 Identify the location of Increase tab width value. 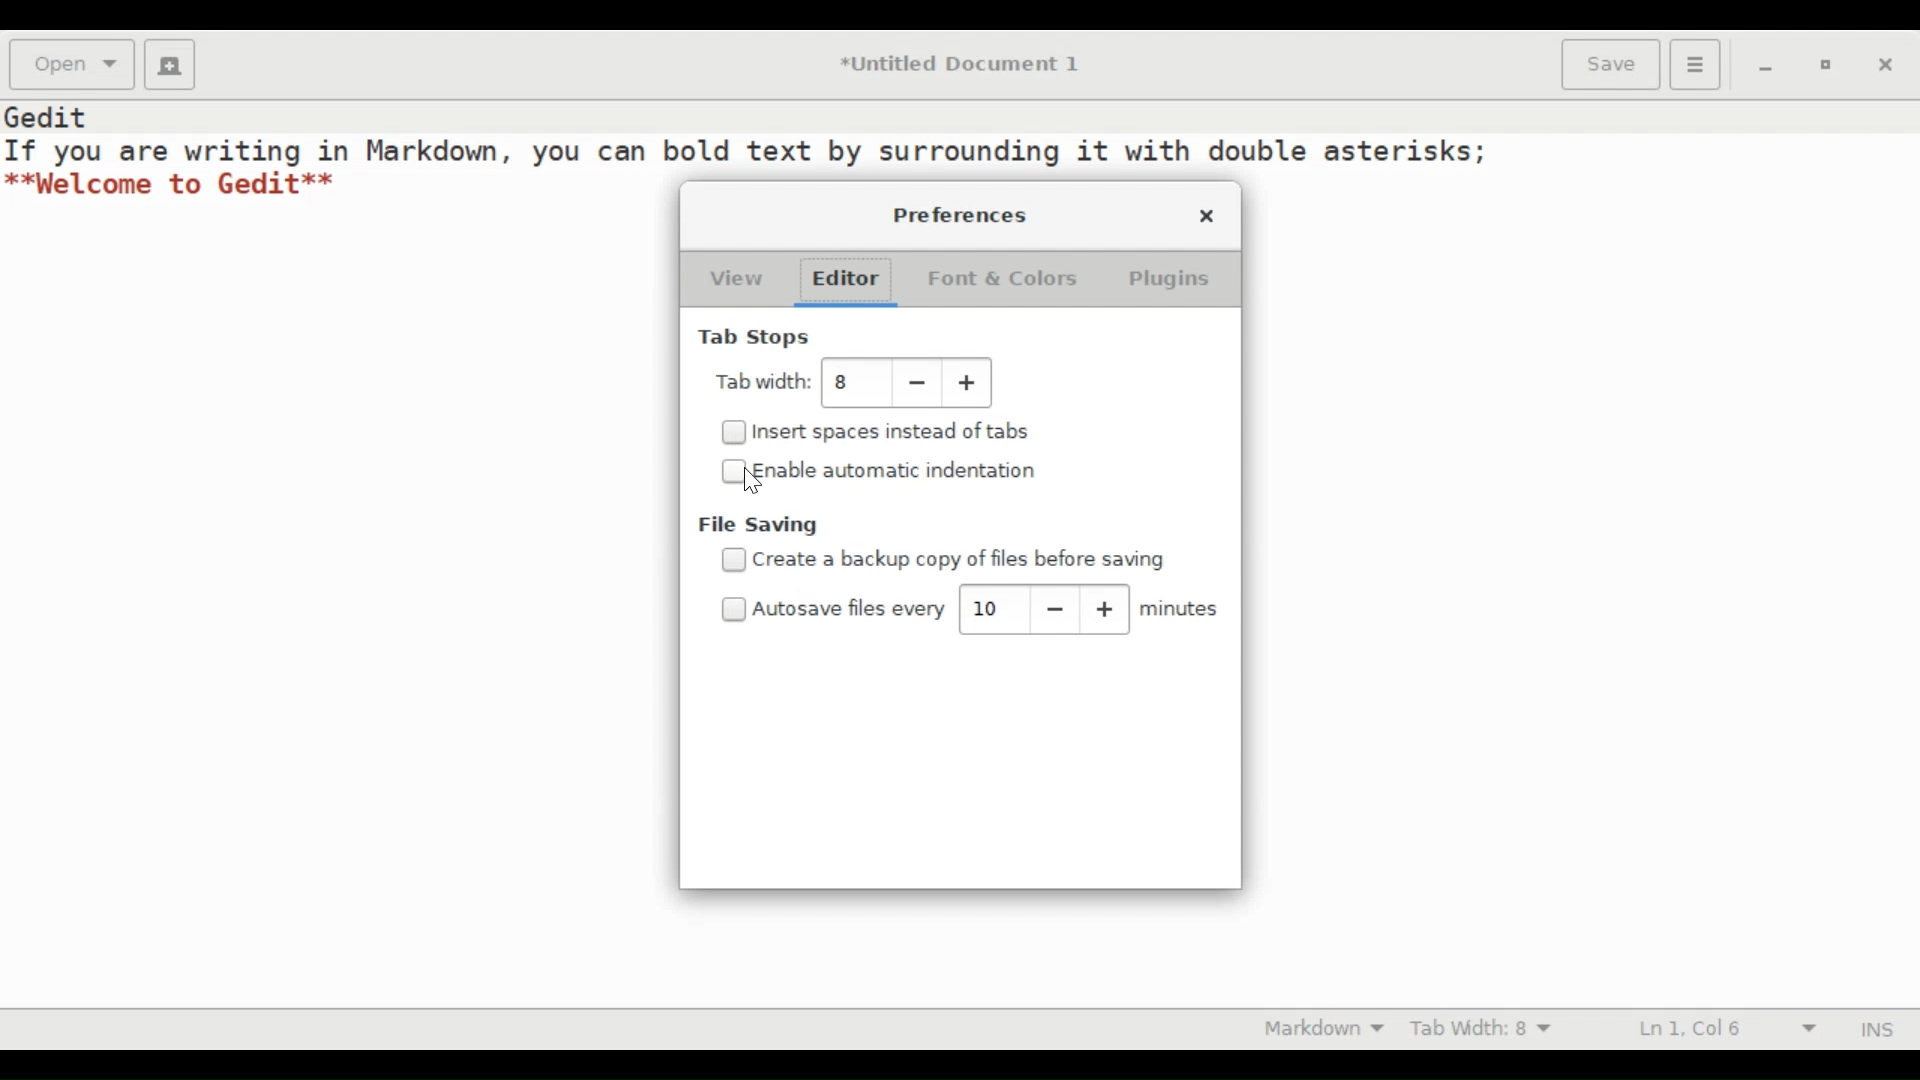
(968, 385).